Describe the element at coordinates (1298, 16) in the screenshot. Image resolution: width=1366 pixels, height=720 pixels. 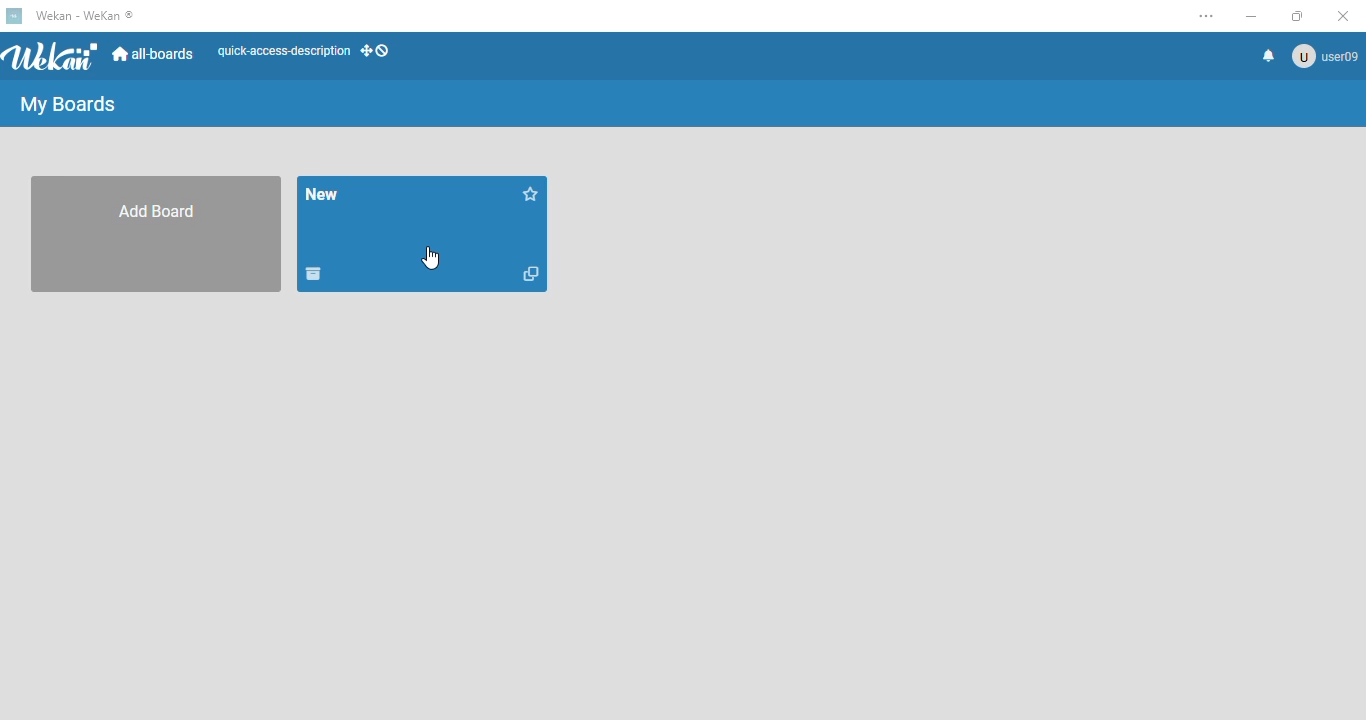
I see `maximize` at that location.